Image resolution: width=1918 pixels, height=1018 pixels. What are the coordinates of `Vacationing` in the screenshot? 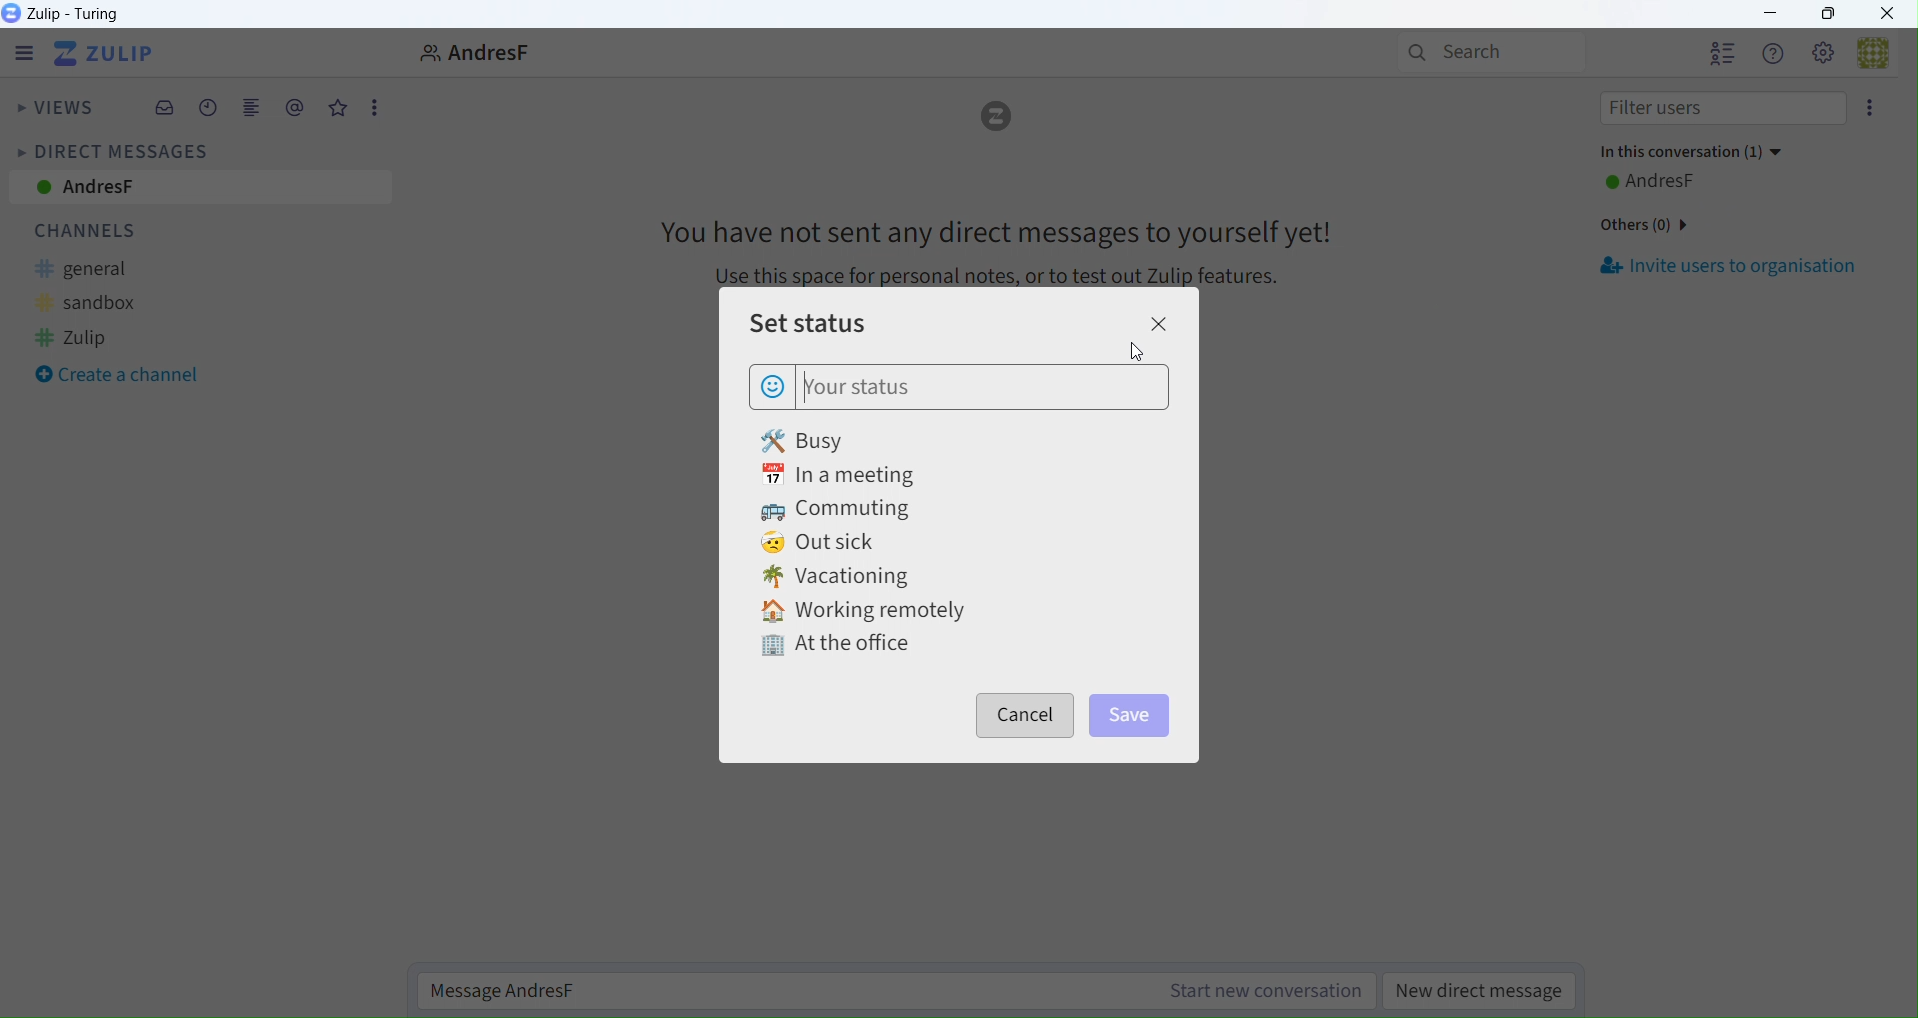 It's located at (844, 577).